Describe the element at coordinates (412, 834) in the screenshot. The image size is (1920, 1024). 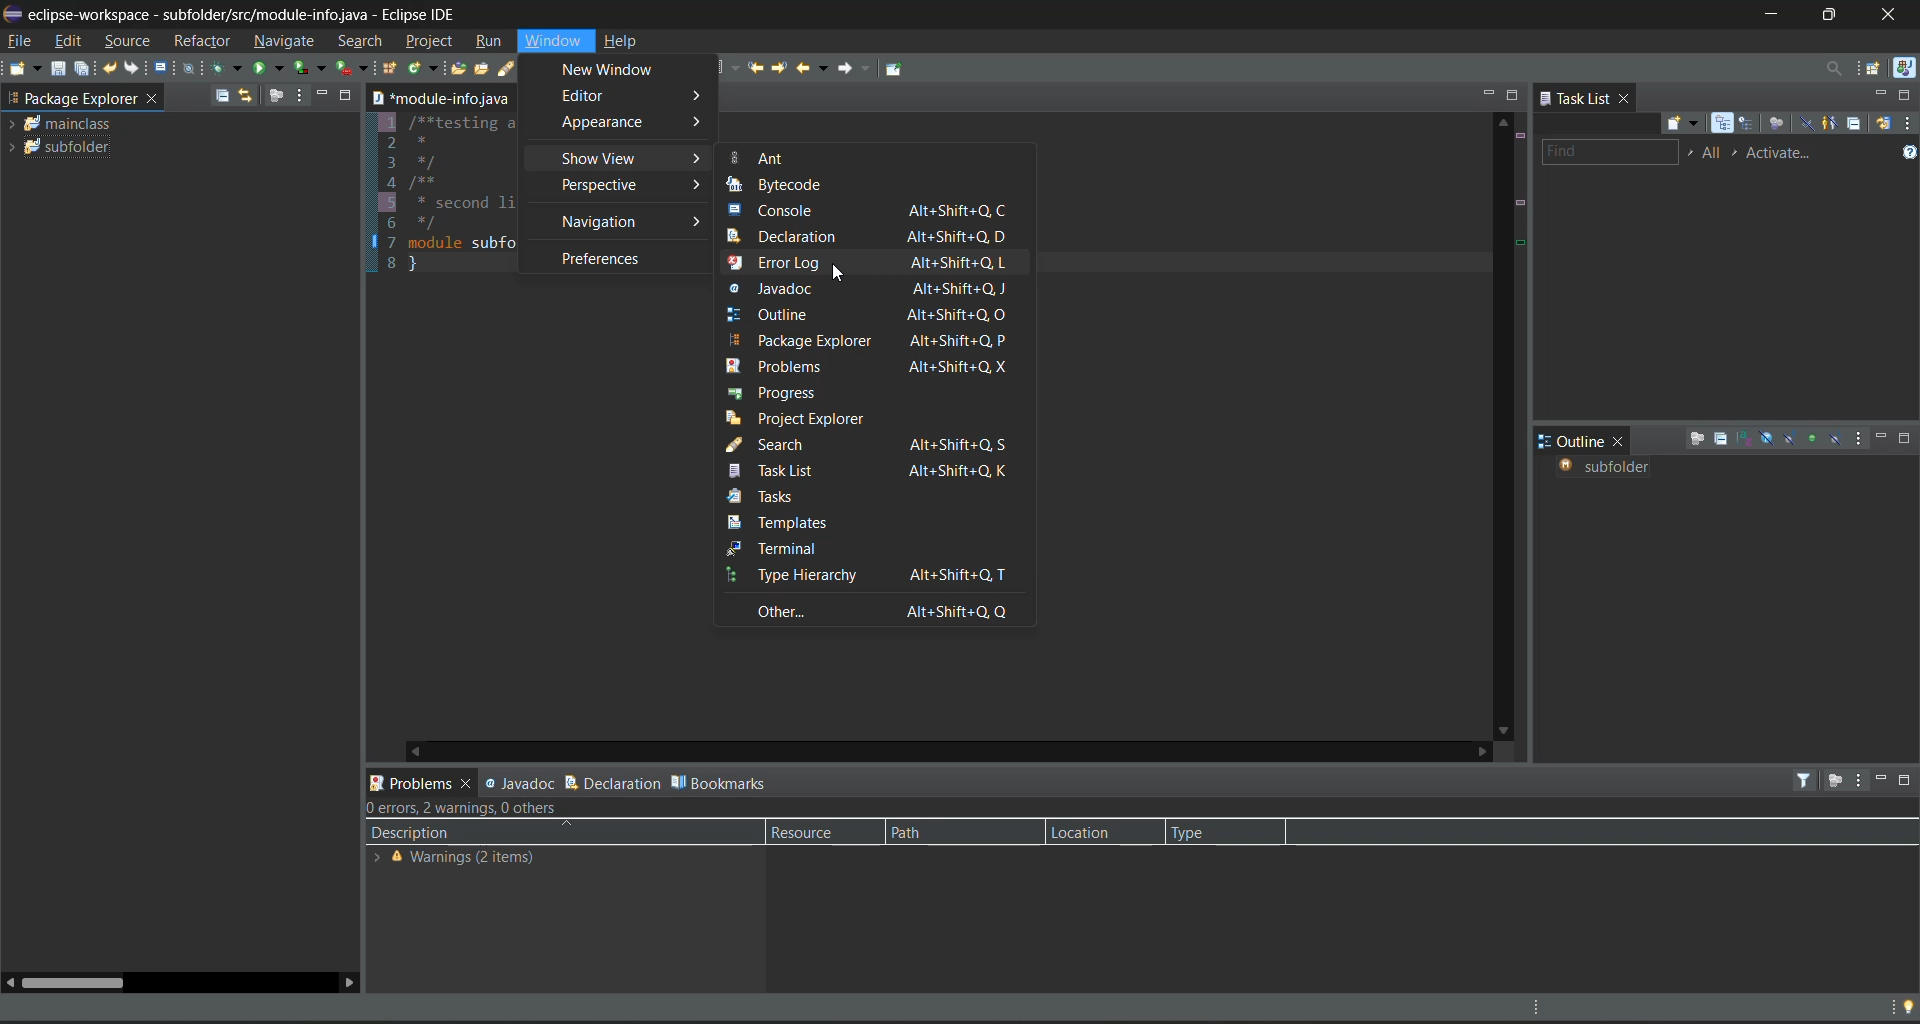
I see `description` at that location.